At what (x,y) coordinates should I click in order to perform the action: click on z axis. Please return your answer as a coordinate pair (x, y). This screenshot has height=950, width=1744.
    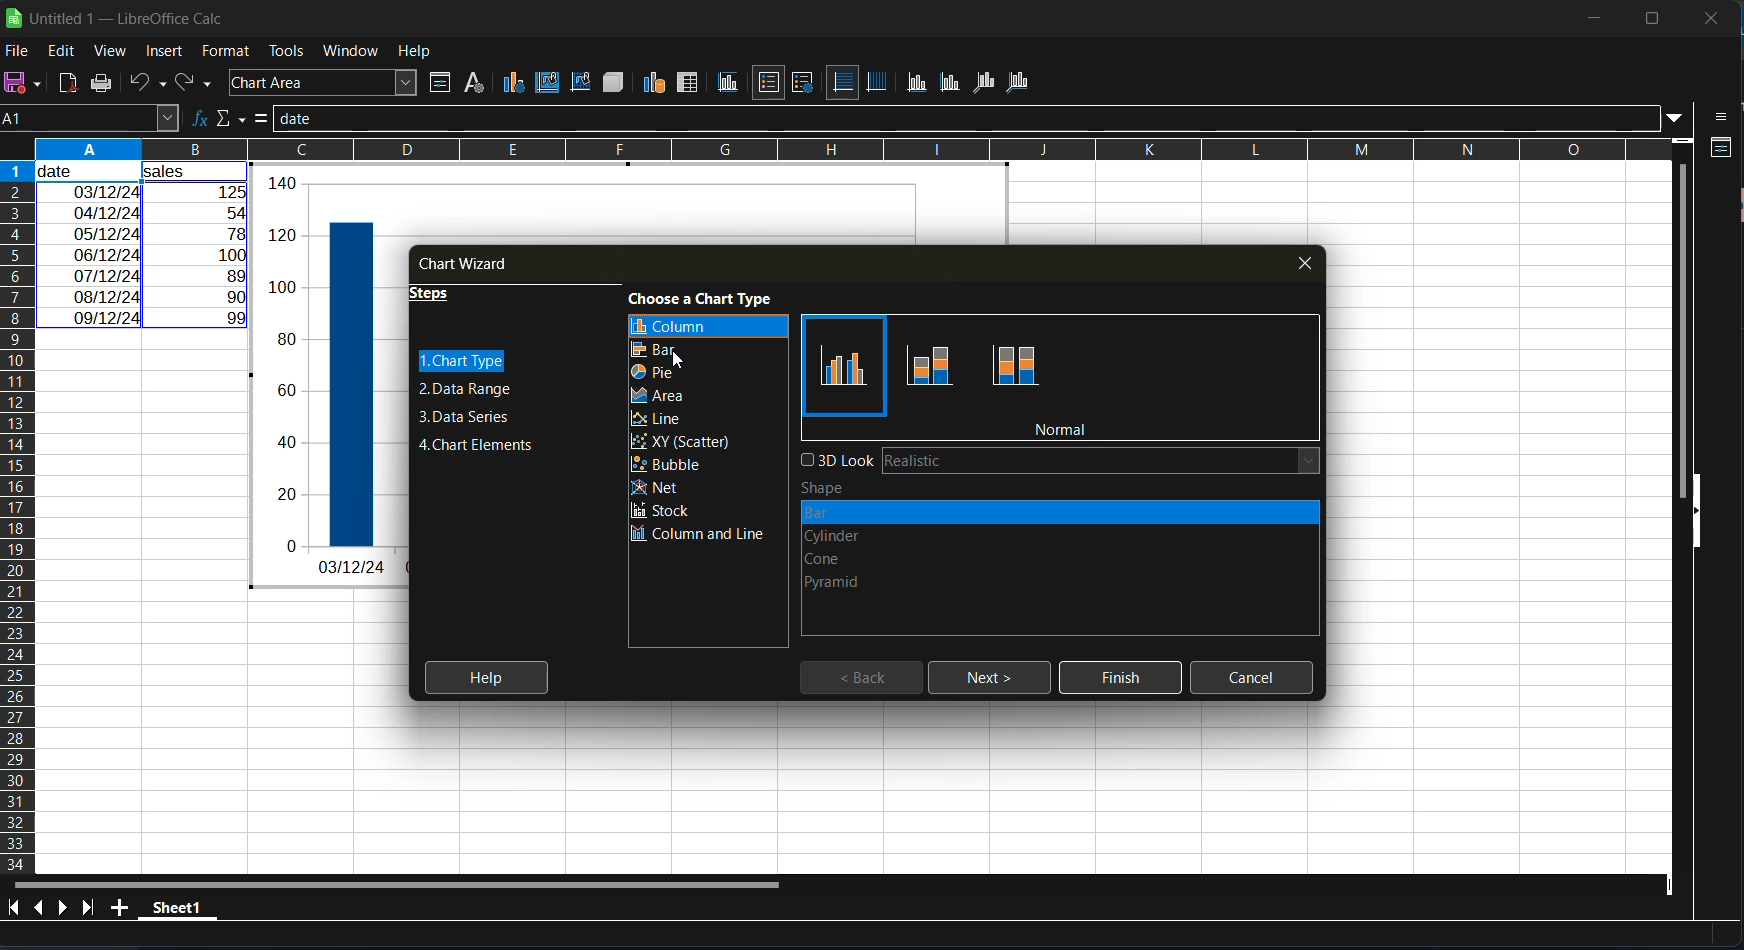
    Looking at the image, I should click on (983, 80).